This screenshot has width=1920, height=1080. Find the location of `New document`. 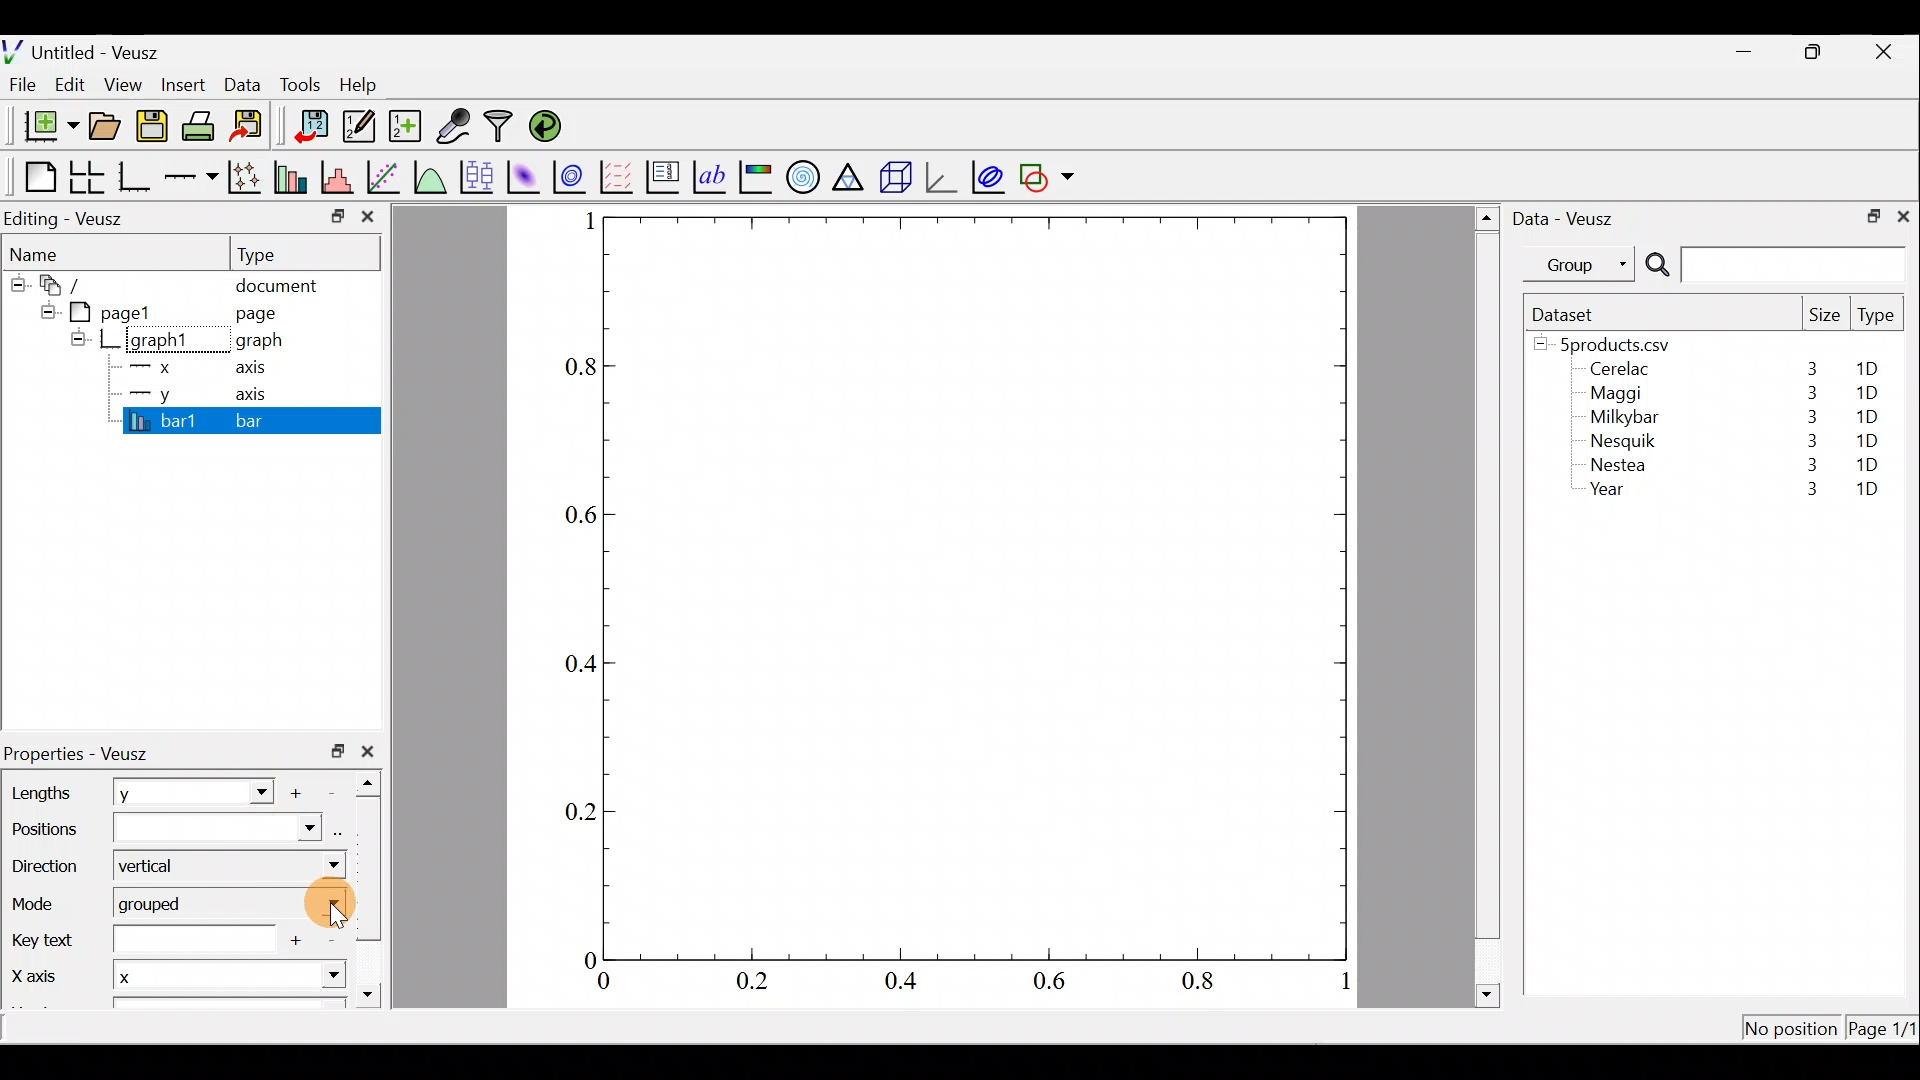

New document is located at coordinates (43, 126).